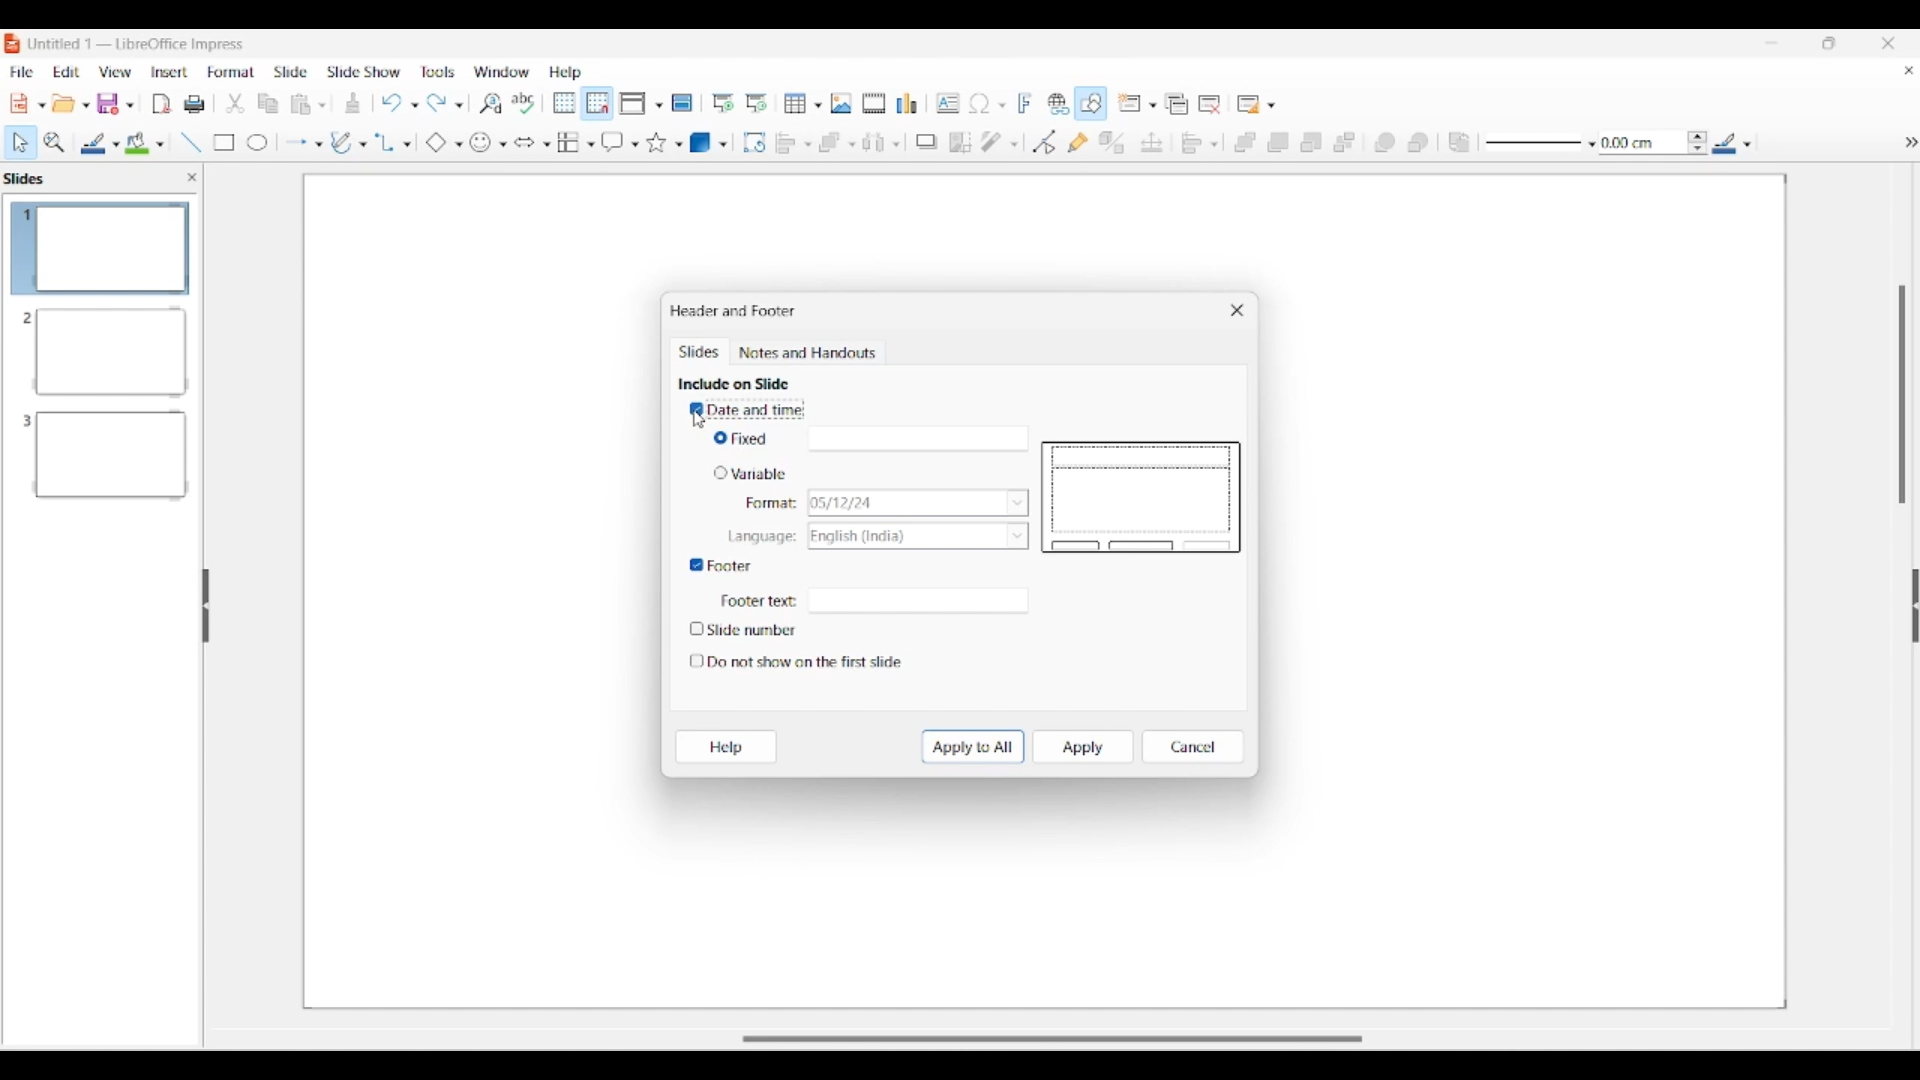 The width and height of the screenshot is (1920, 1080). I want to click on Cancel, so click(1192, 747).